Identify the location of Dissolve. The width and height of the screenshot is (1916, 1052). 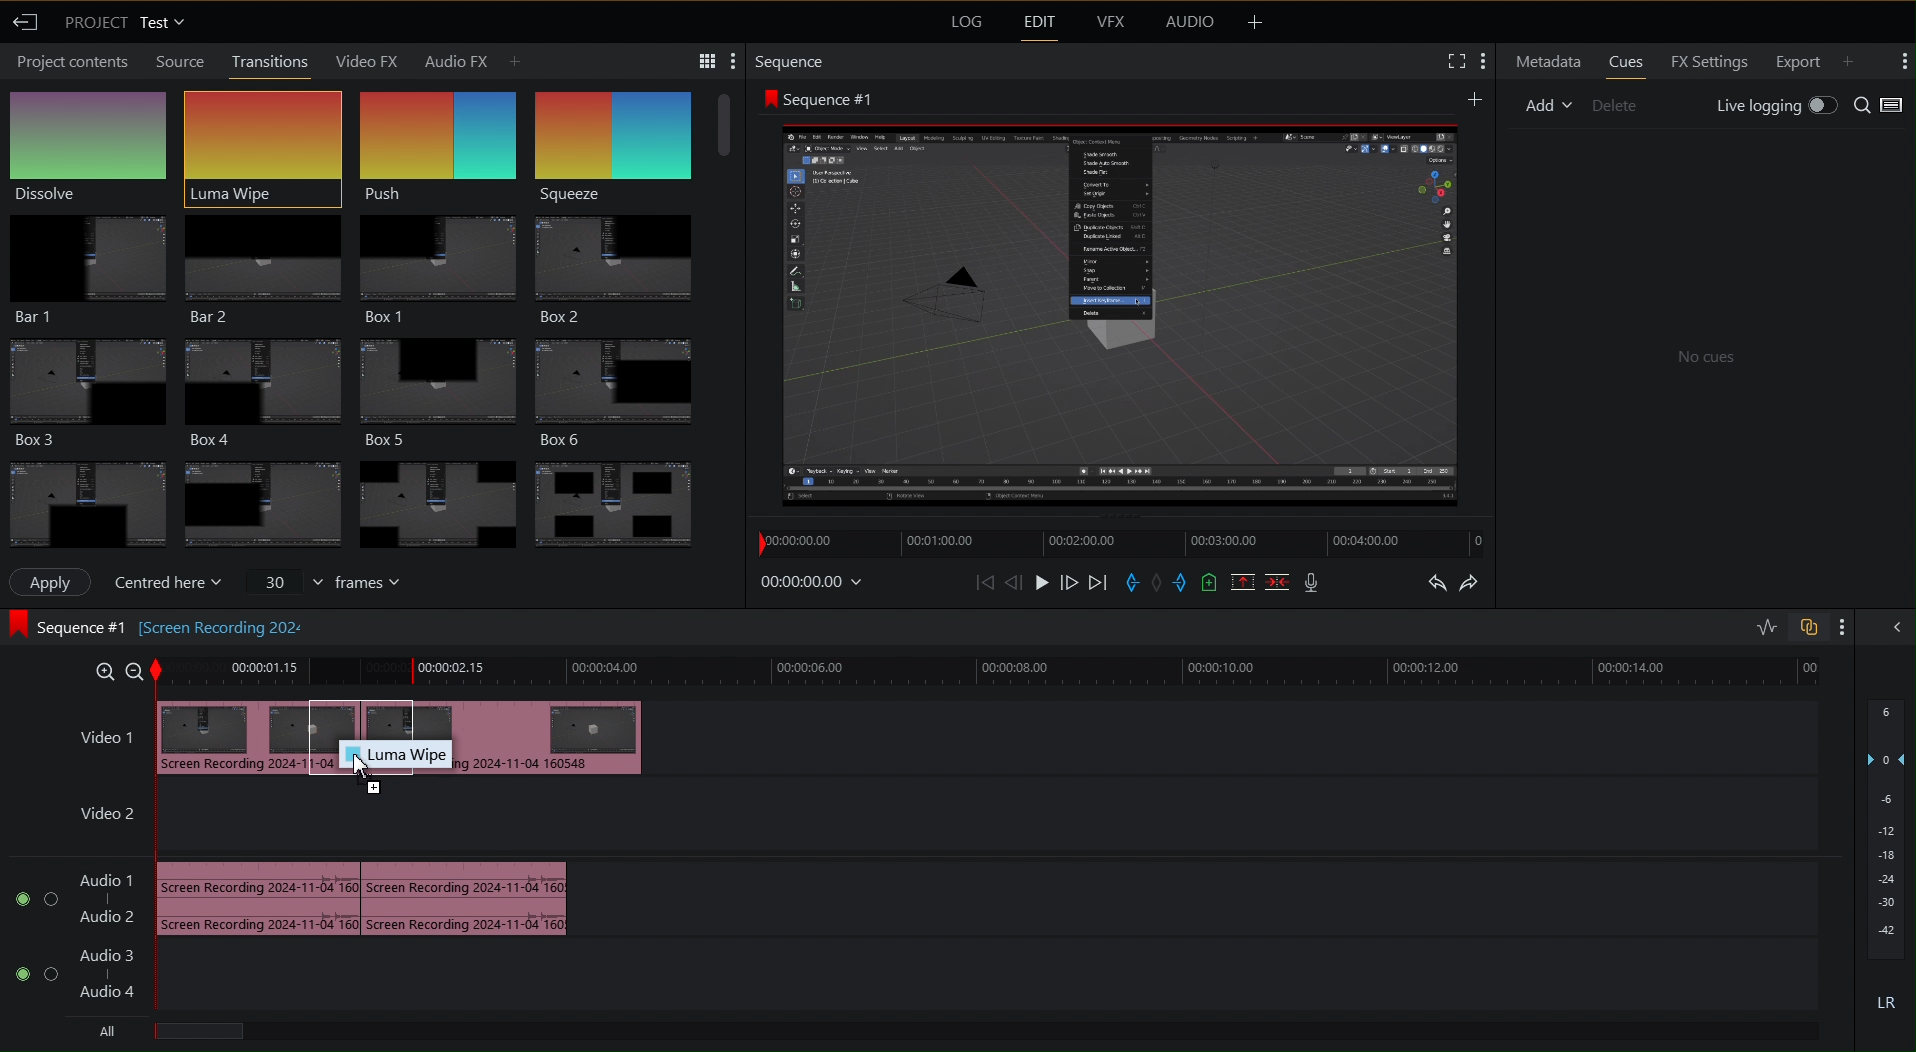
(93, 143).